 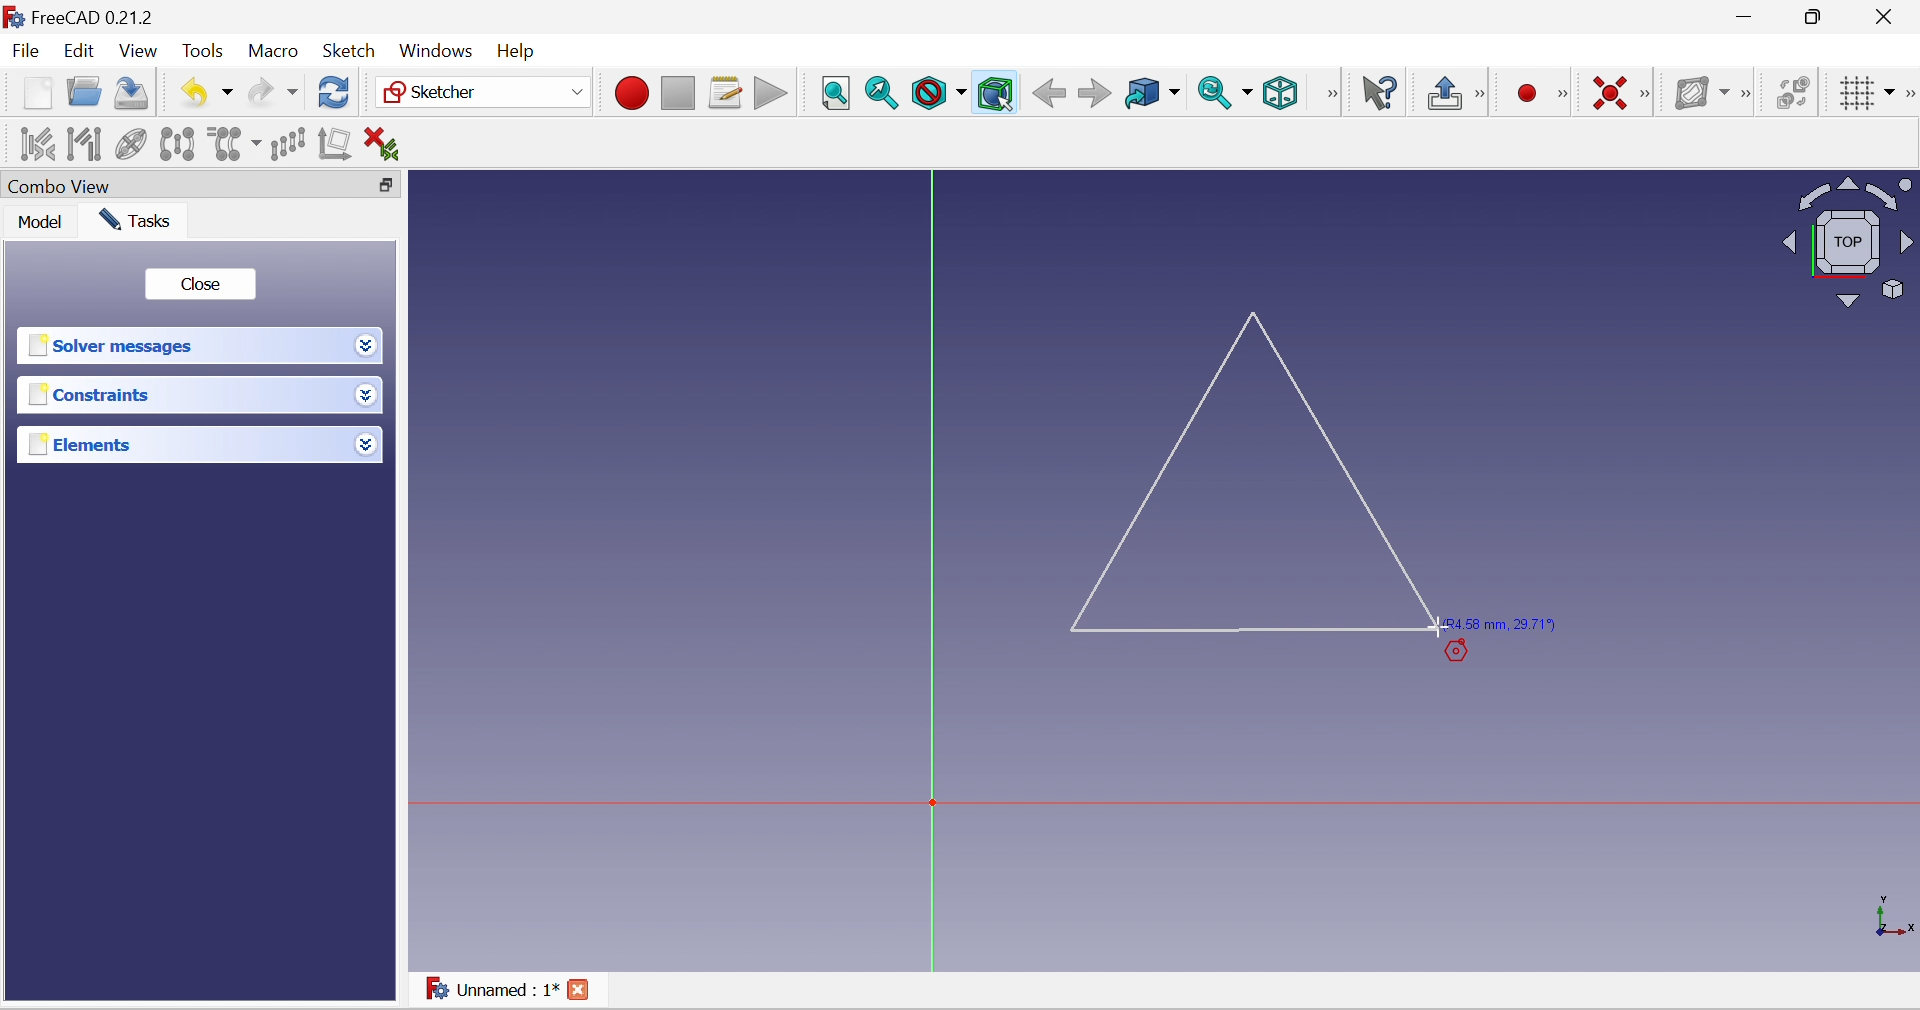 I want to click on Drop down, so click(x=367, y=396).